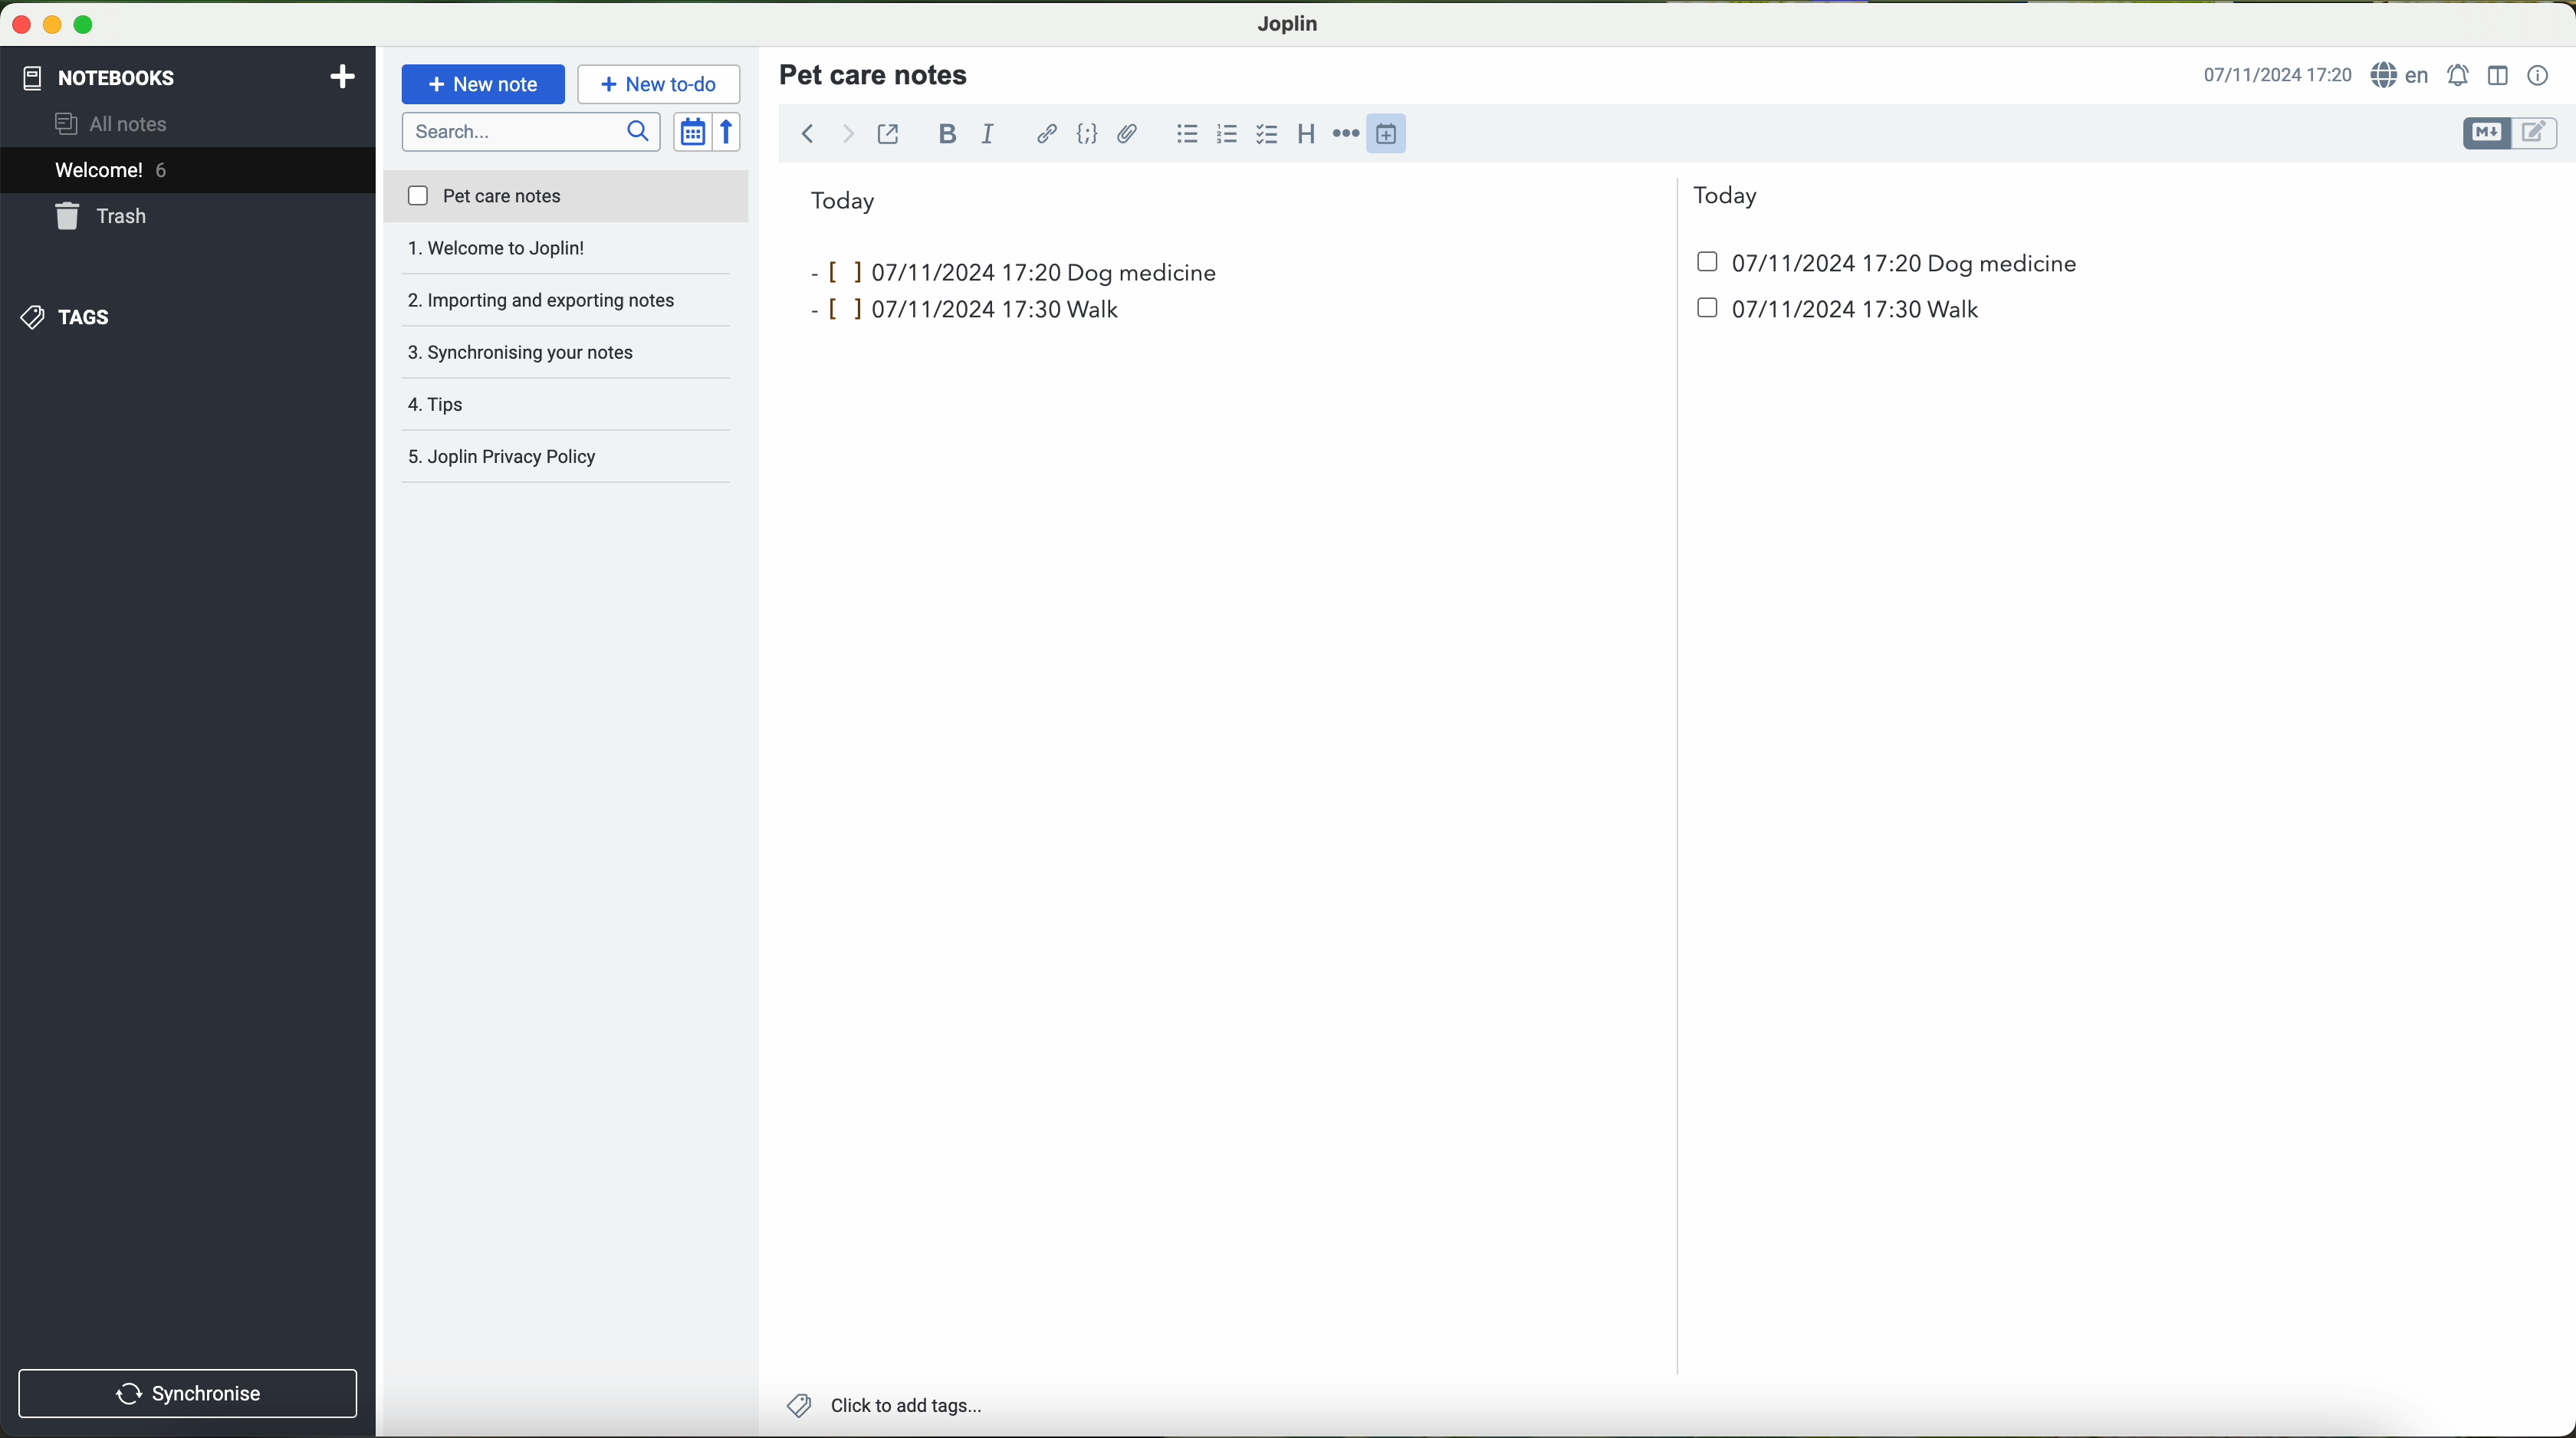  Describe the element at coordinates (2539, 76) in the screenshot. I see `note properties` at that location.